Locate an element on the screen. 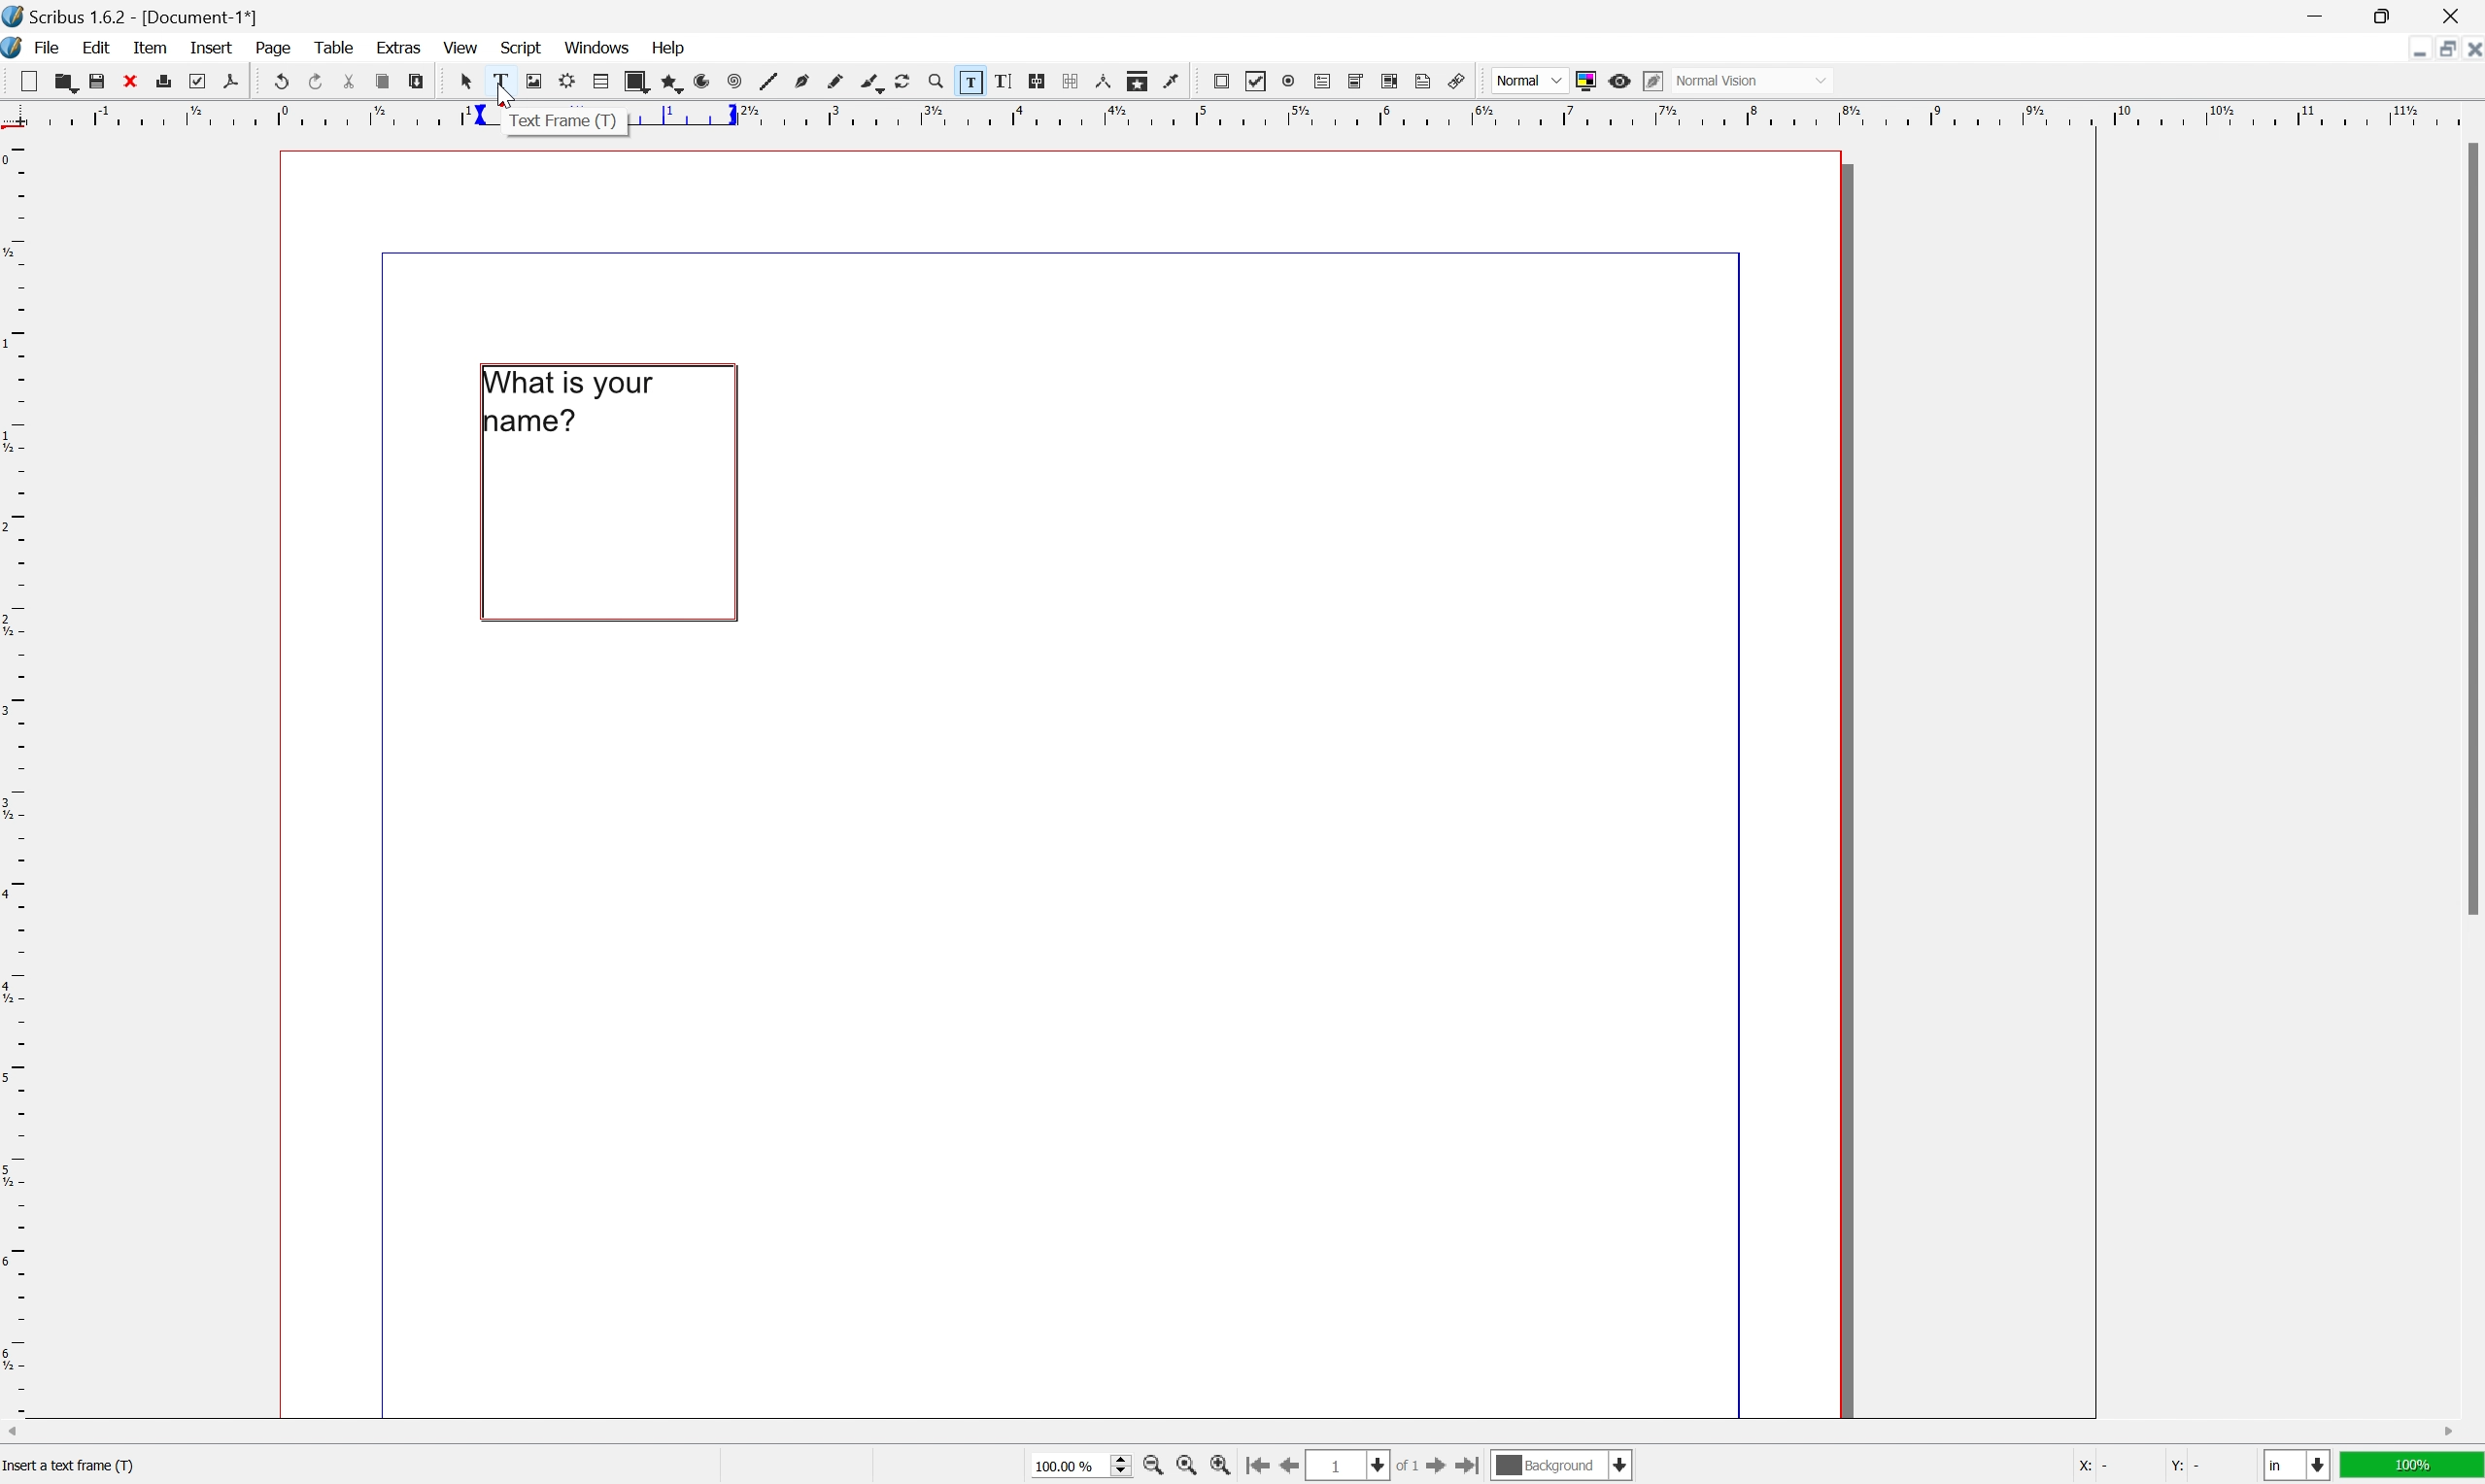 This screenshot has width=2485, height=1484. scroll bar is located at coordinates (1230, 1433).